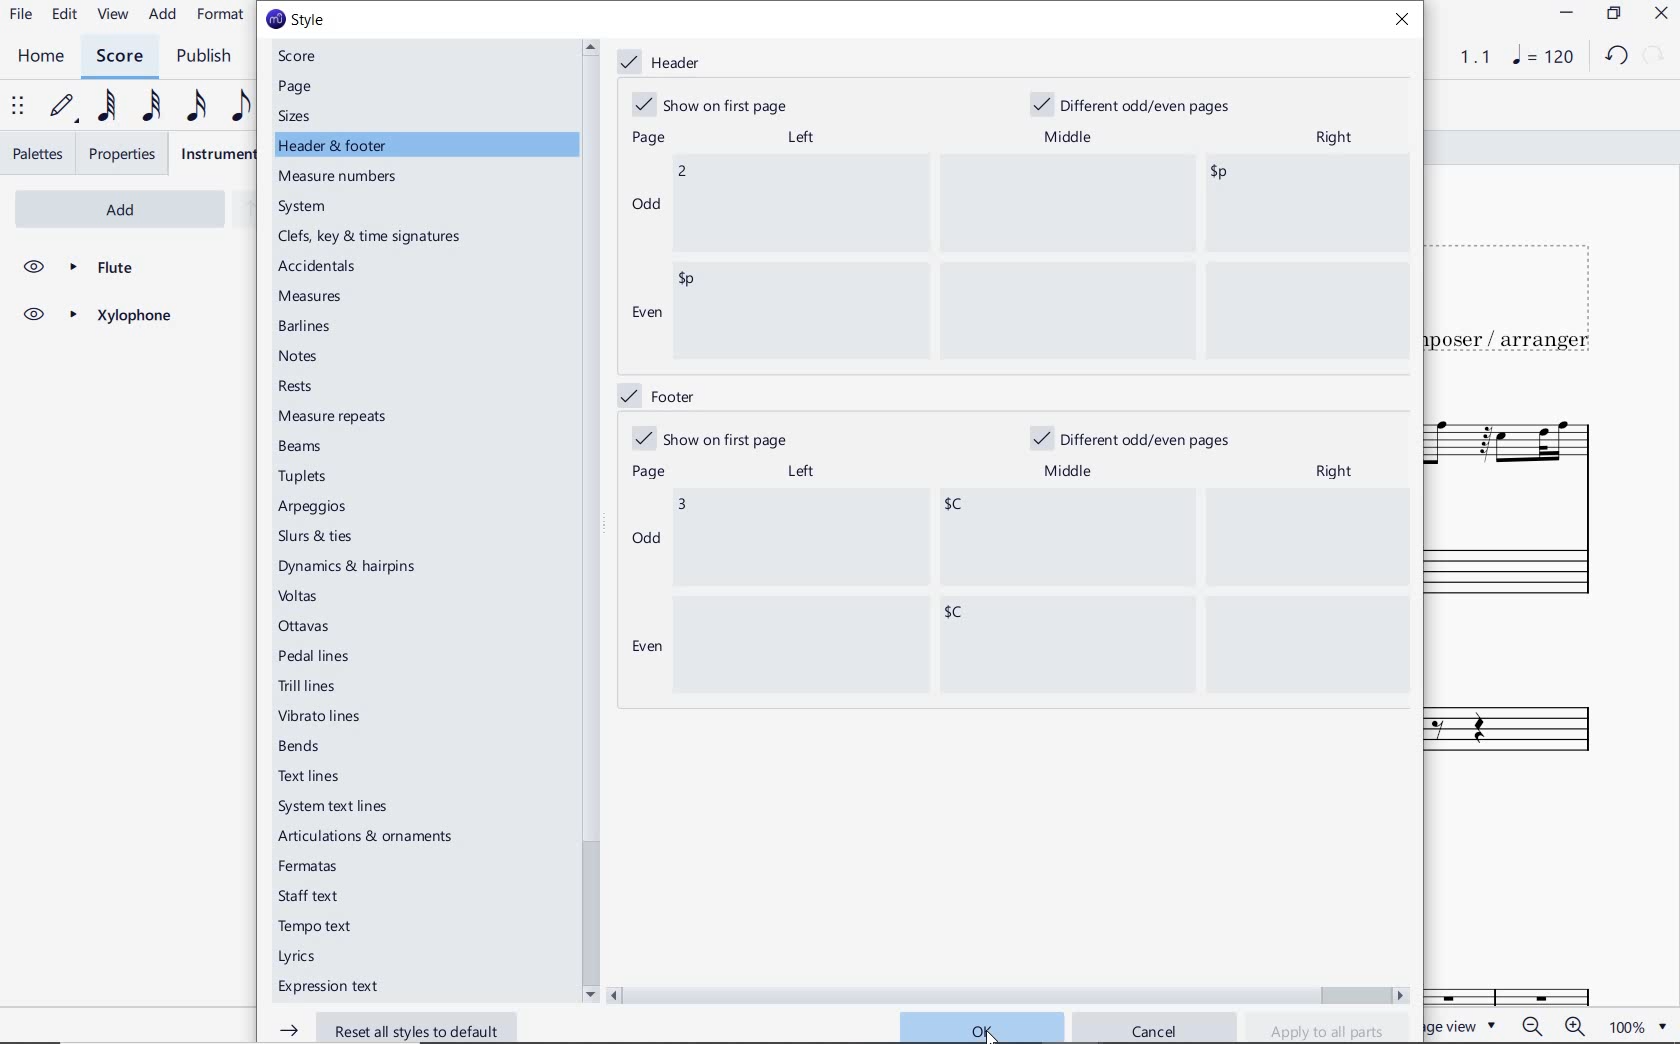 This screenshot has width=1680, height=1044. I want to click on system, so click(305, 207).